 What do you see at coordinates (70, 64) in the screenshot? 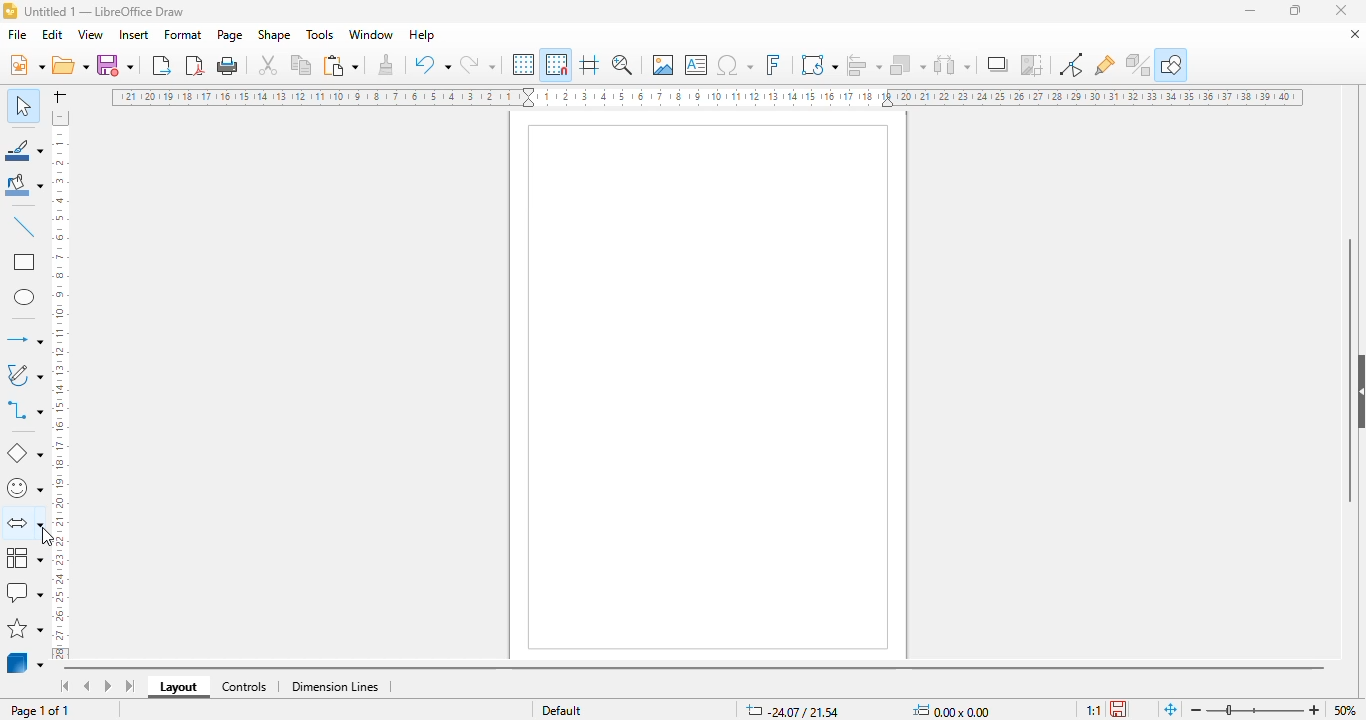
I see `open` at bounding box center [70, 64].